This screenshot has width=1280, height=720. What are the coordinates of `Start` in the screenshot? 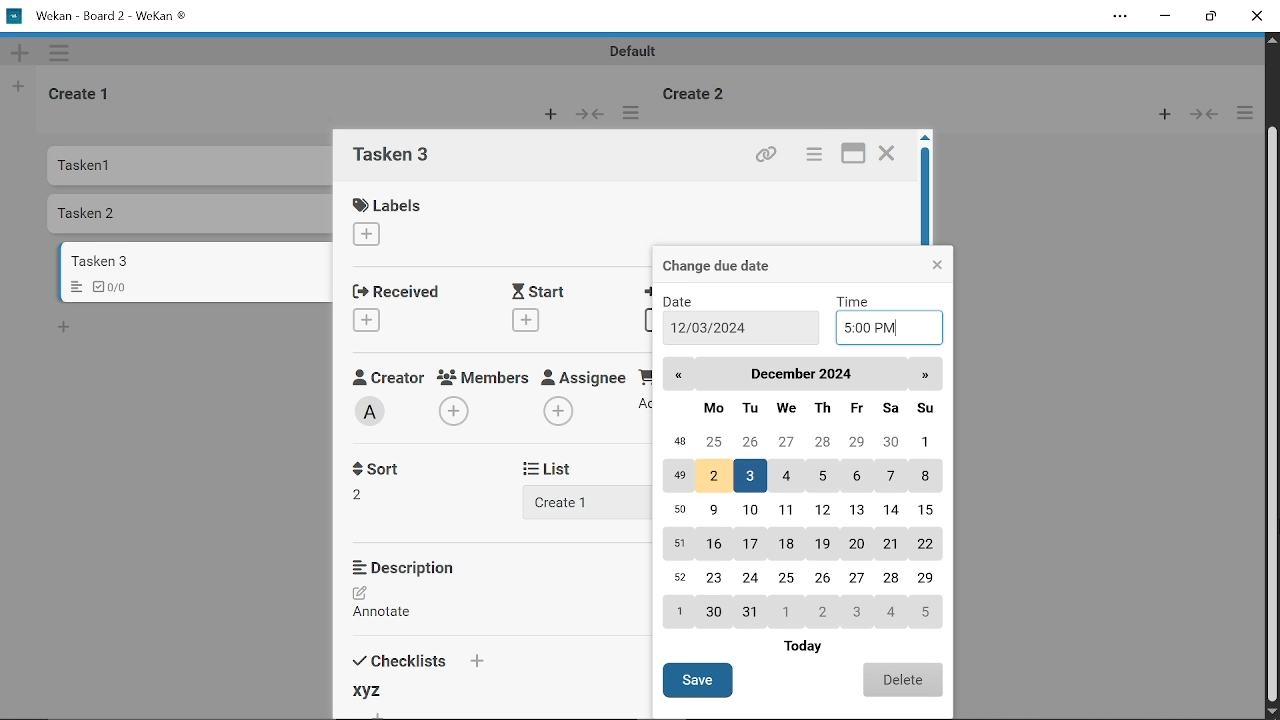 It's located at (544, 291).